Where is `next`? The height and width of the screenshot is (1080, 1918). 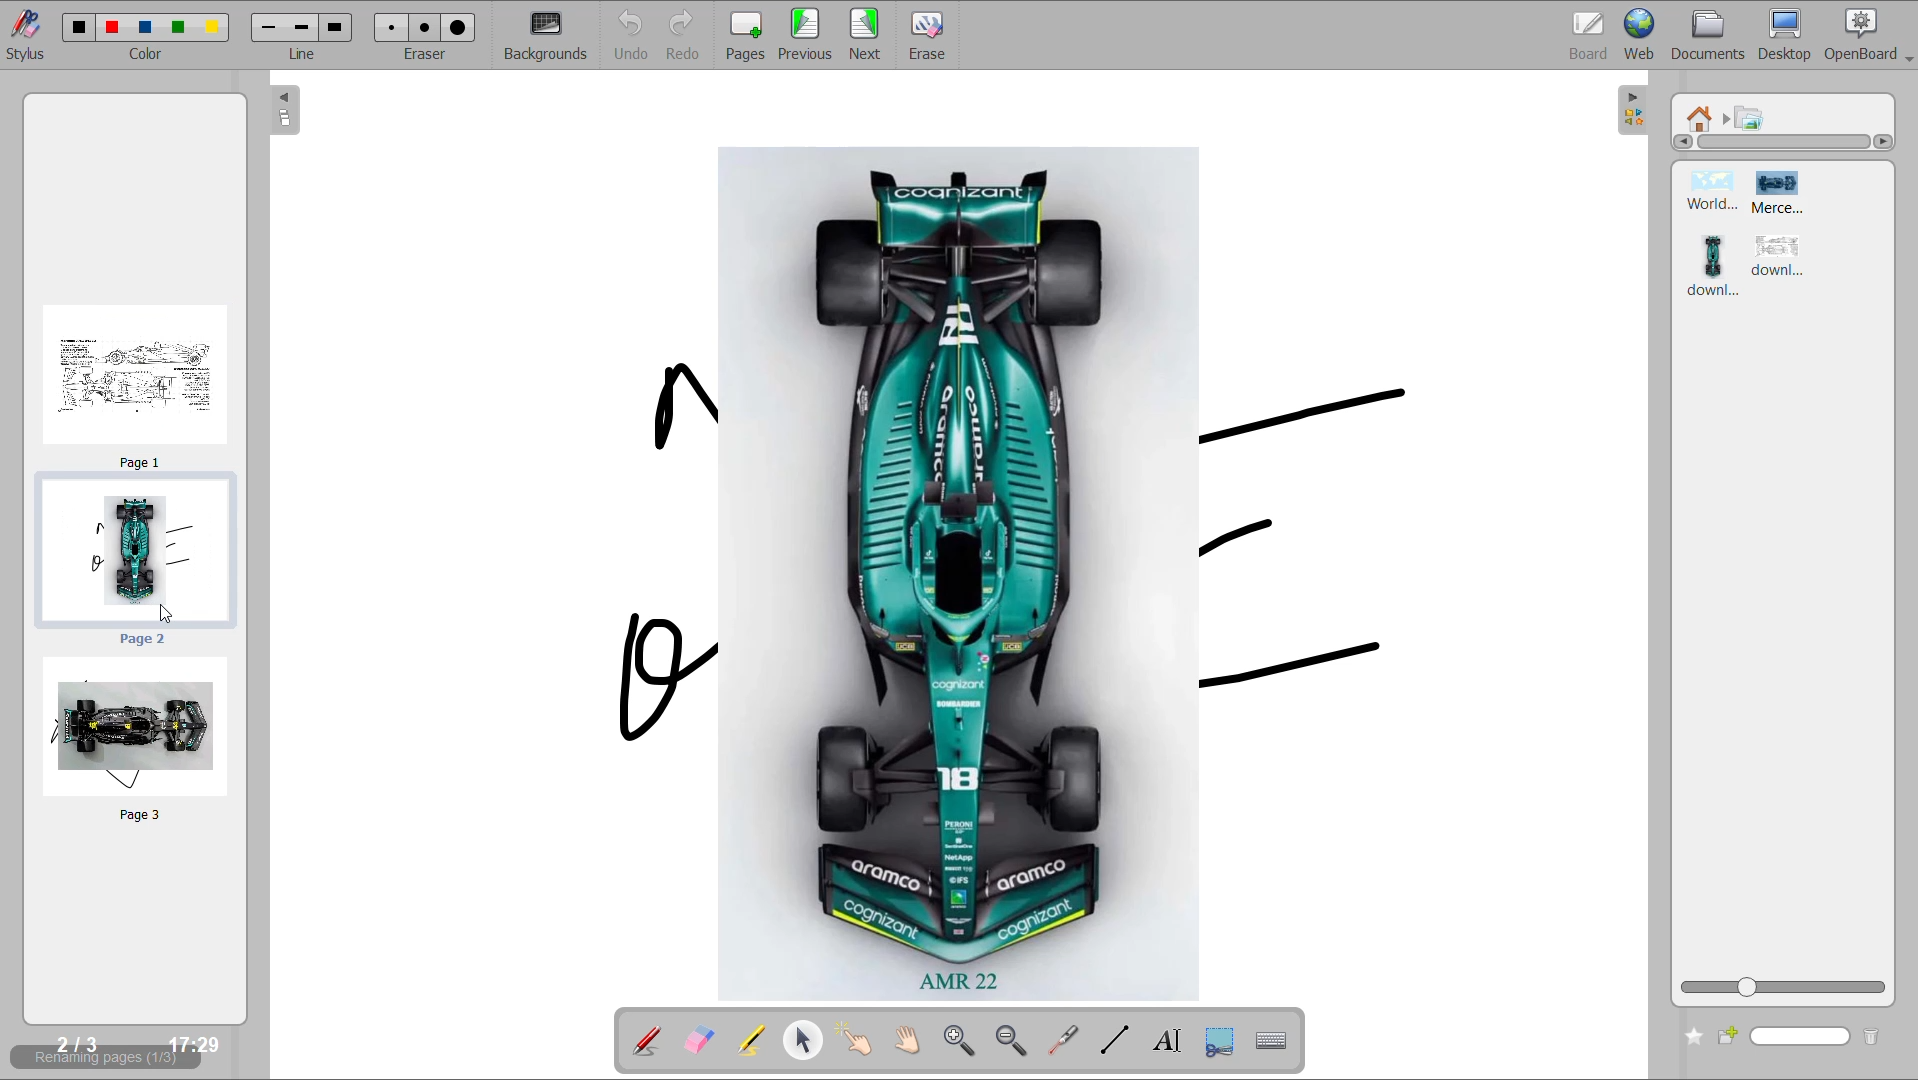
next is located at coordinates (868, 35).